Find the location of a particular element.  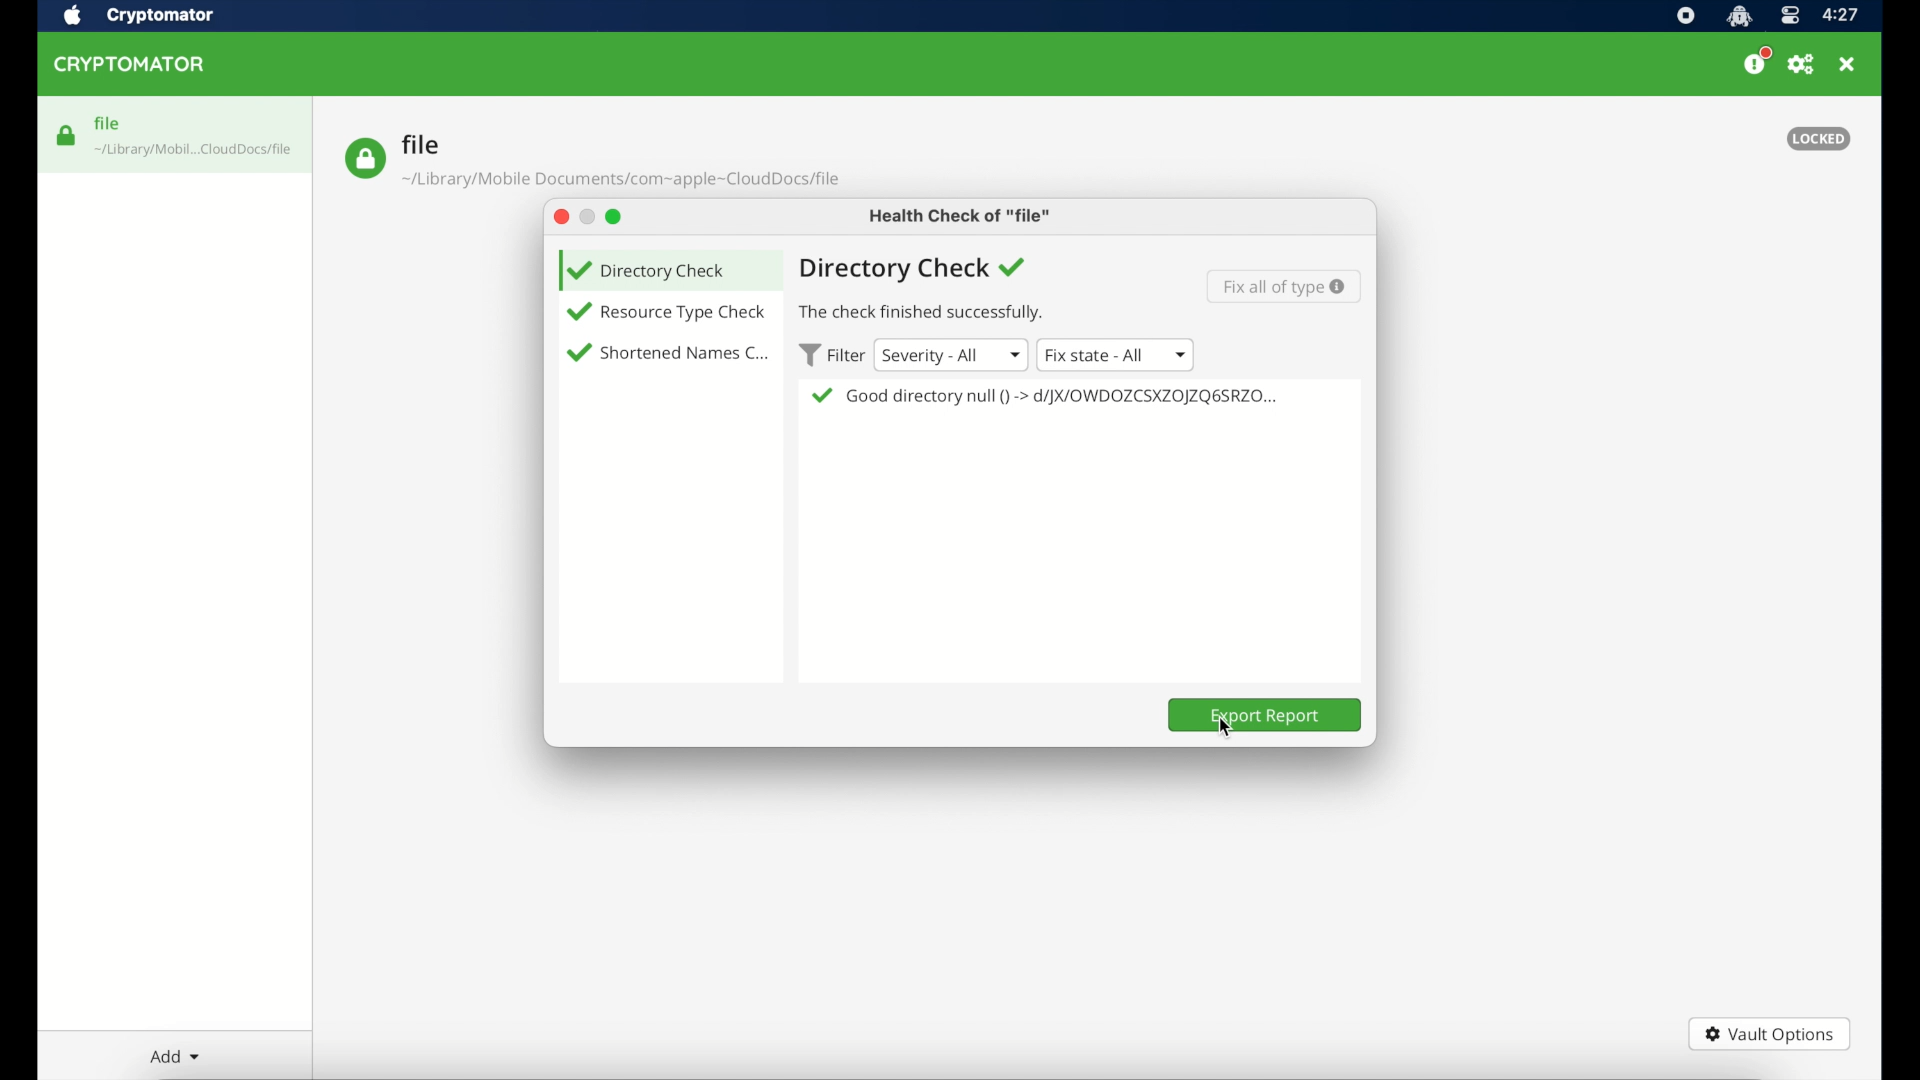

fix all of  type is located at coordinates (1286, 285).